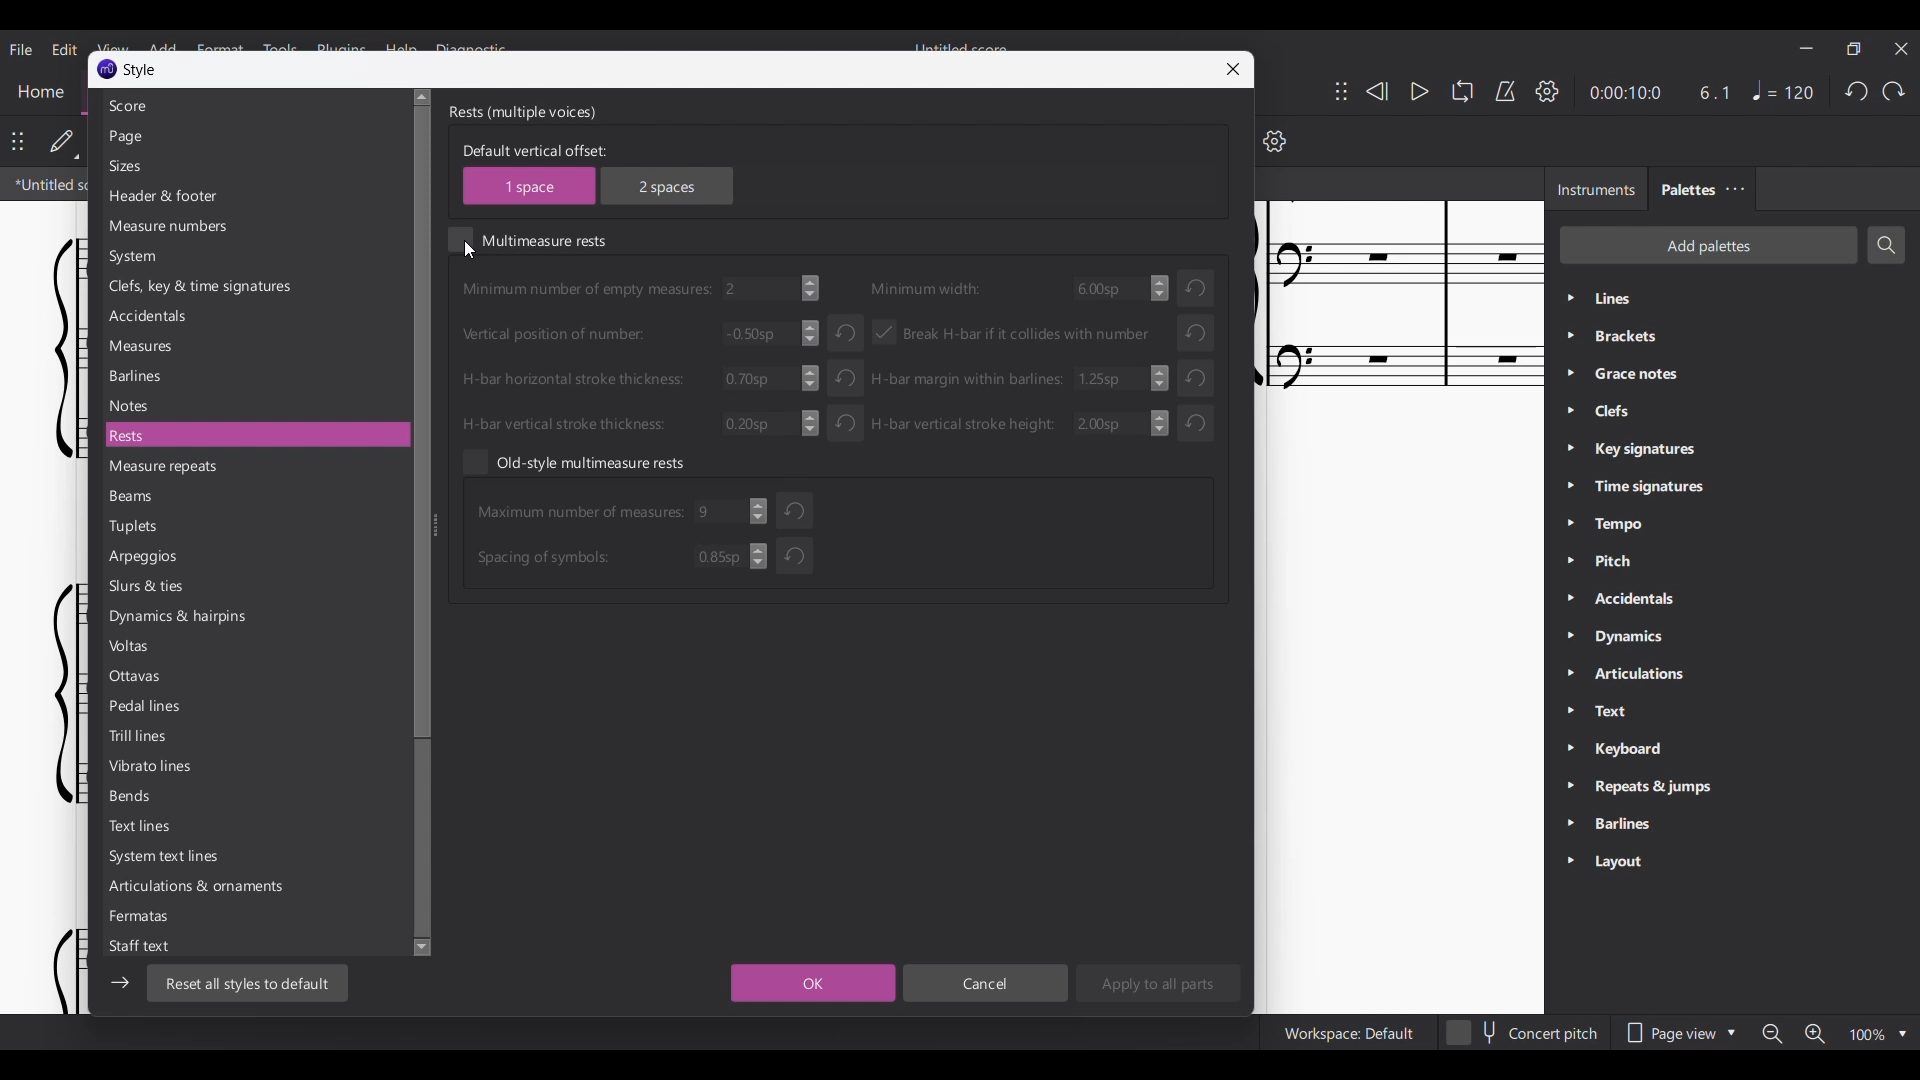 The image size is (1920, 1080). I want to click on Input min number of empty measures, so click(628, 289).